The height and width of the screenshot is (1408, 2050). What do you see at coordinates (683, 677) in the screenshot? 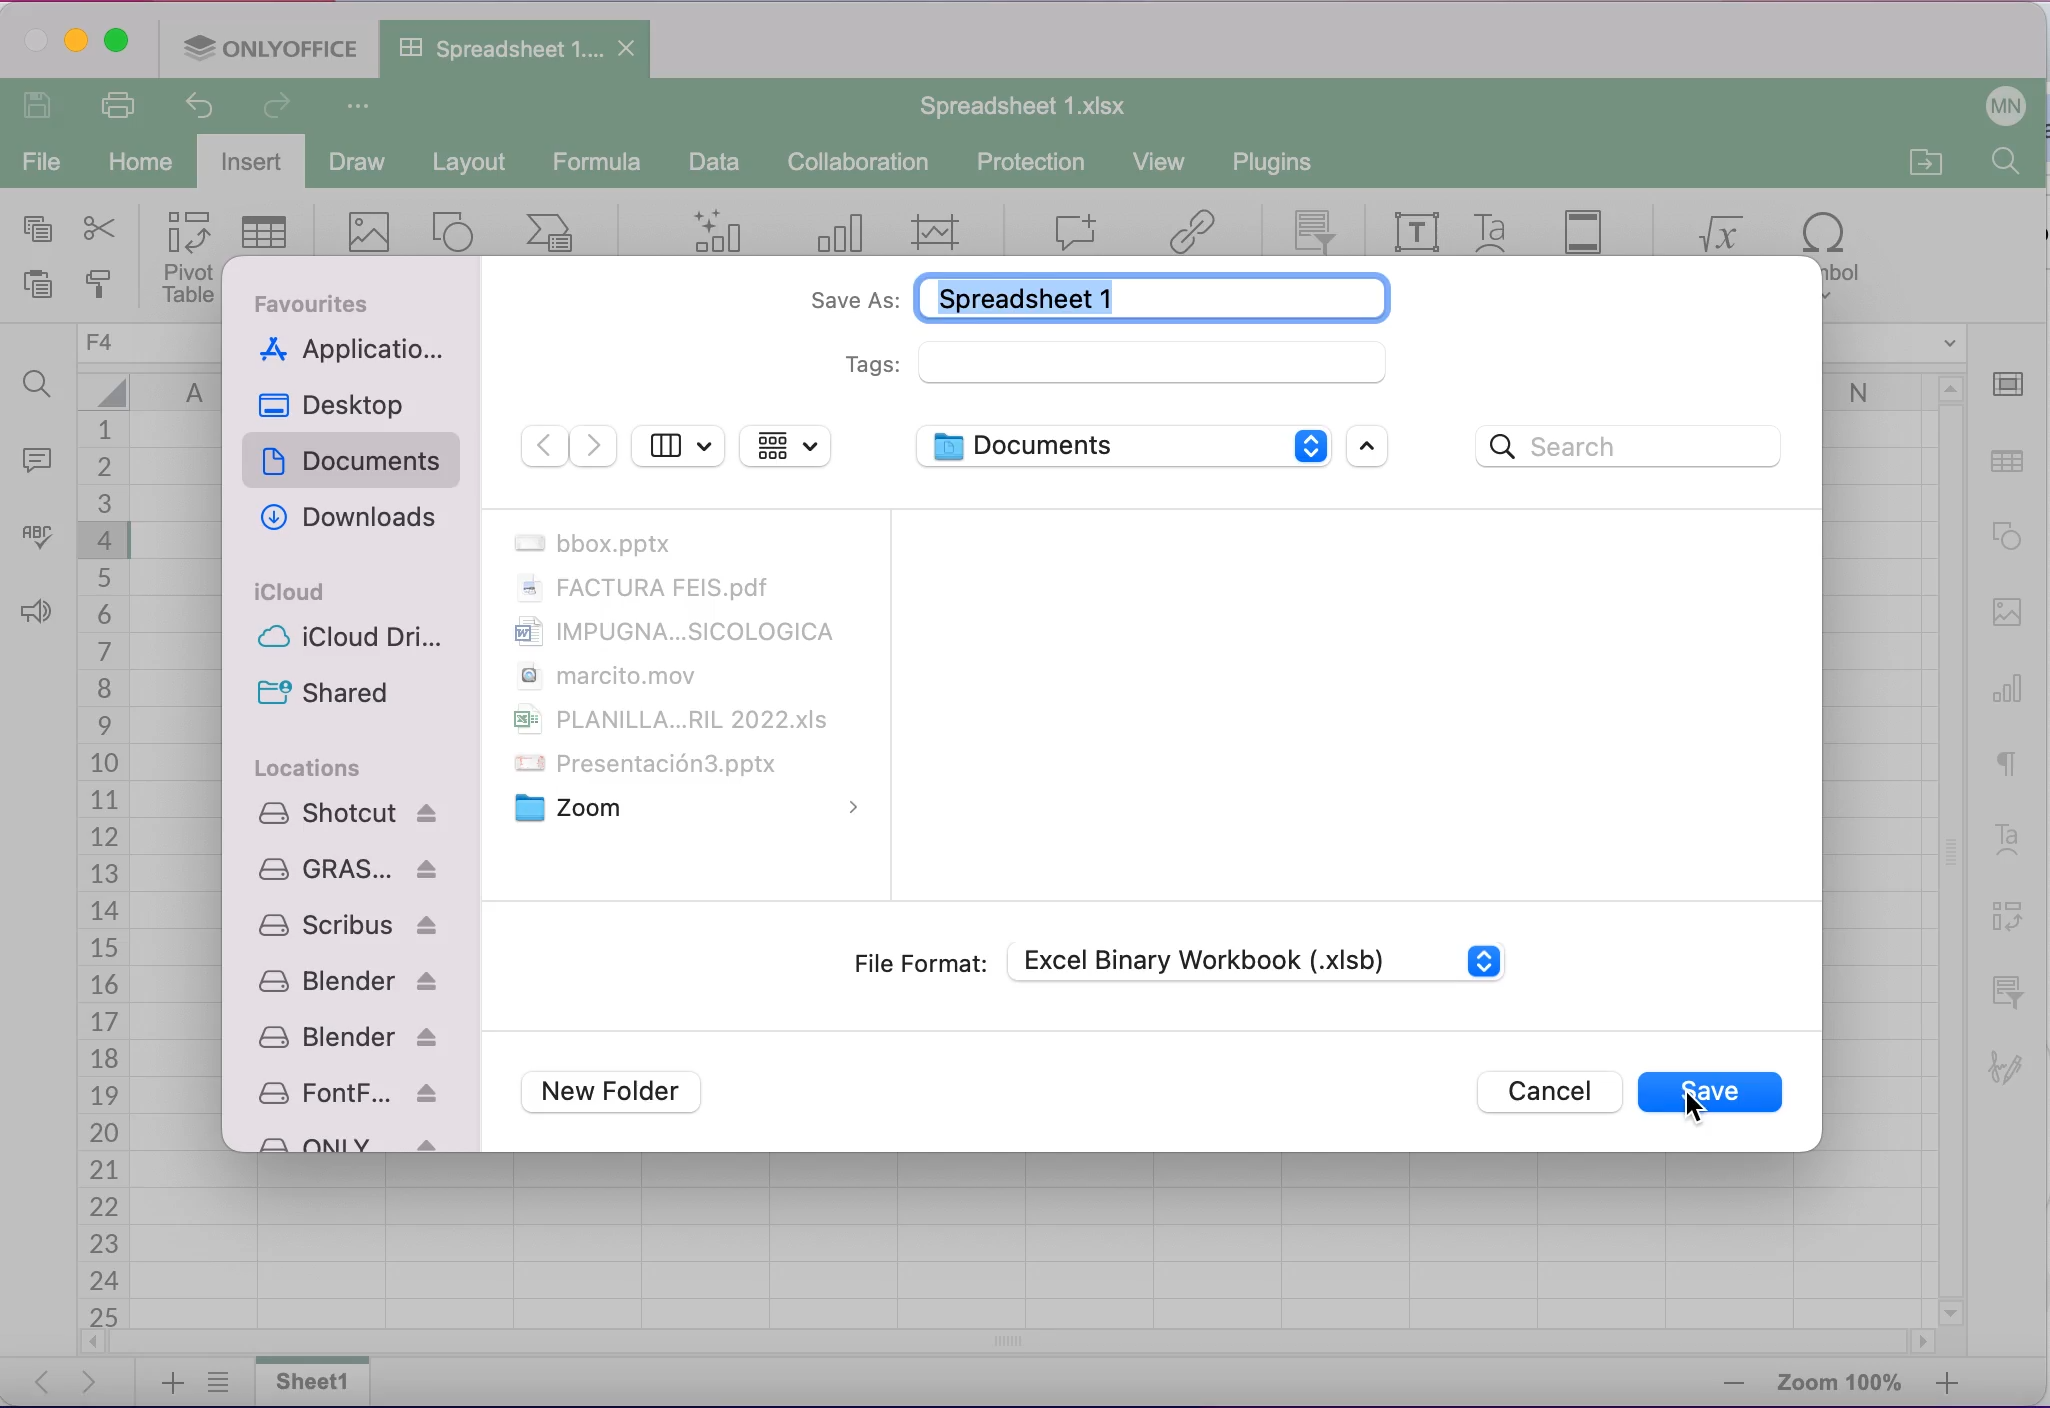
I see `documents` at bounding box center [683, 677].